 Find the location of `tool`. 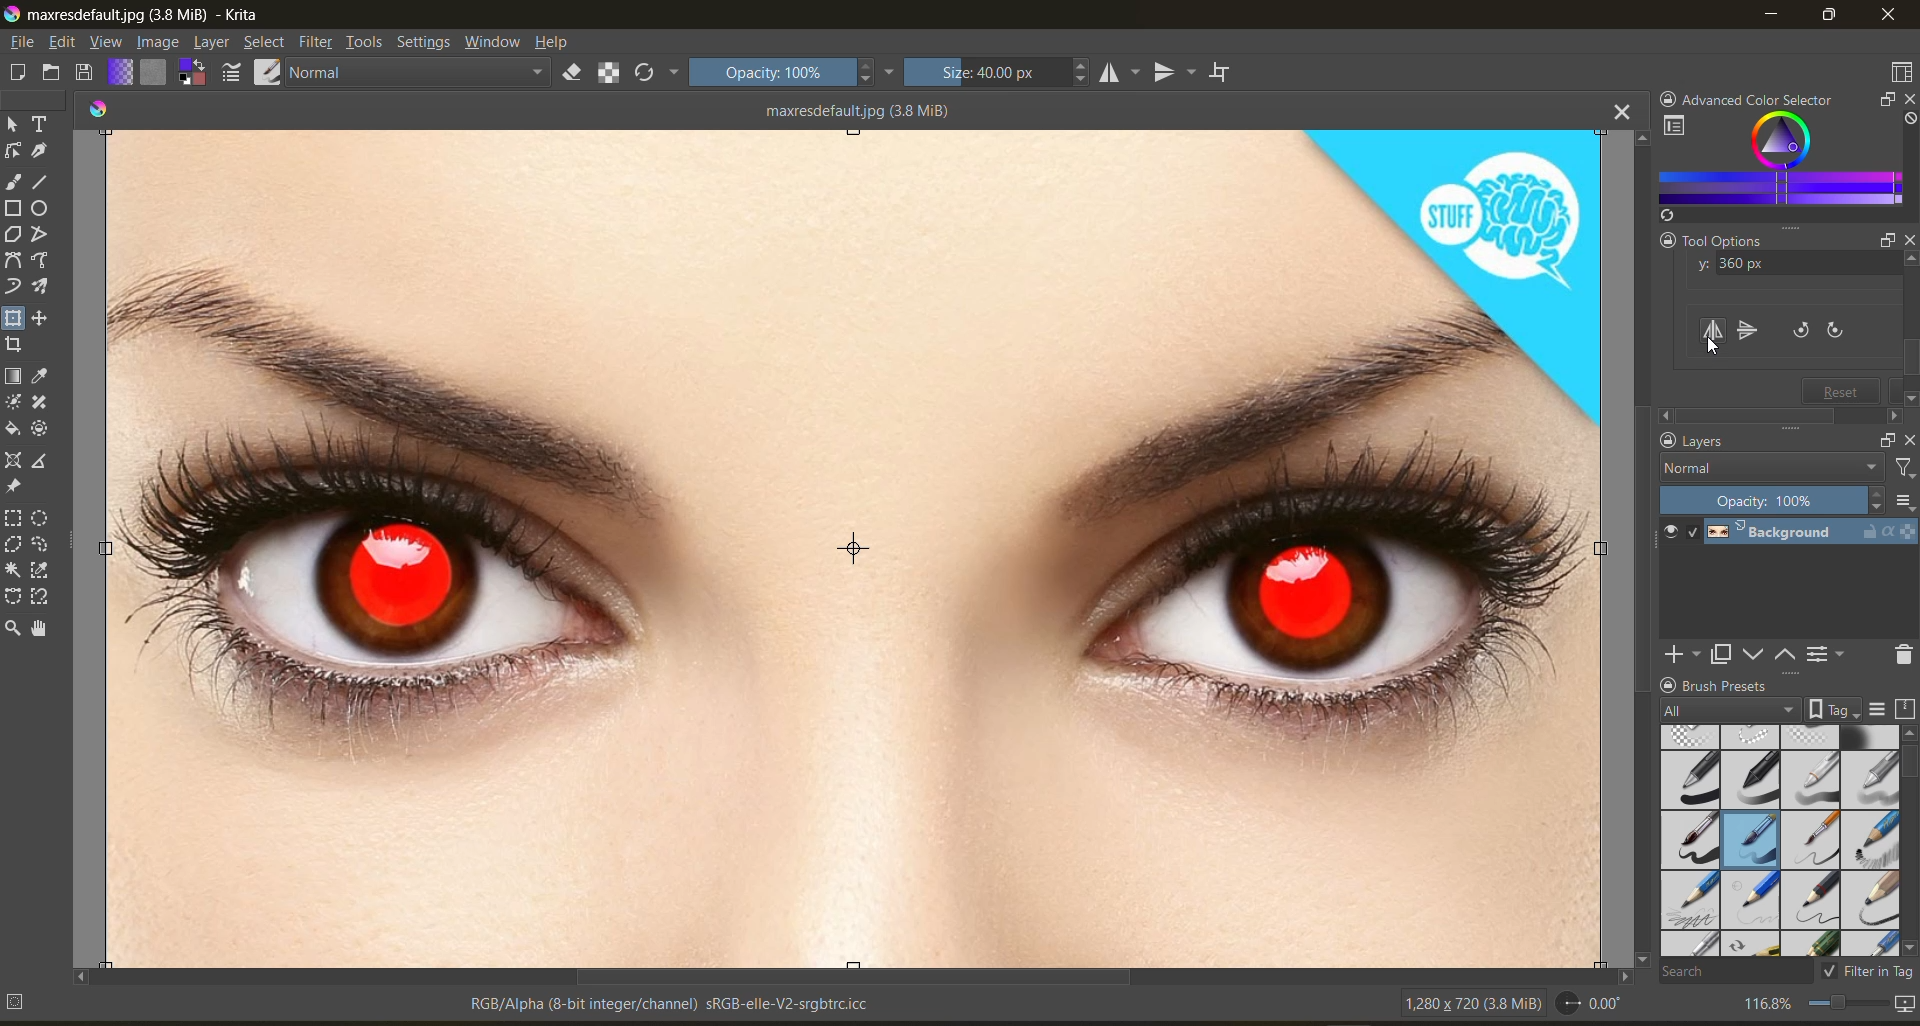

tool is located at coordinates (13, 183).